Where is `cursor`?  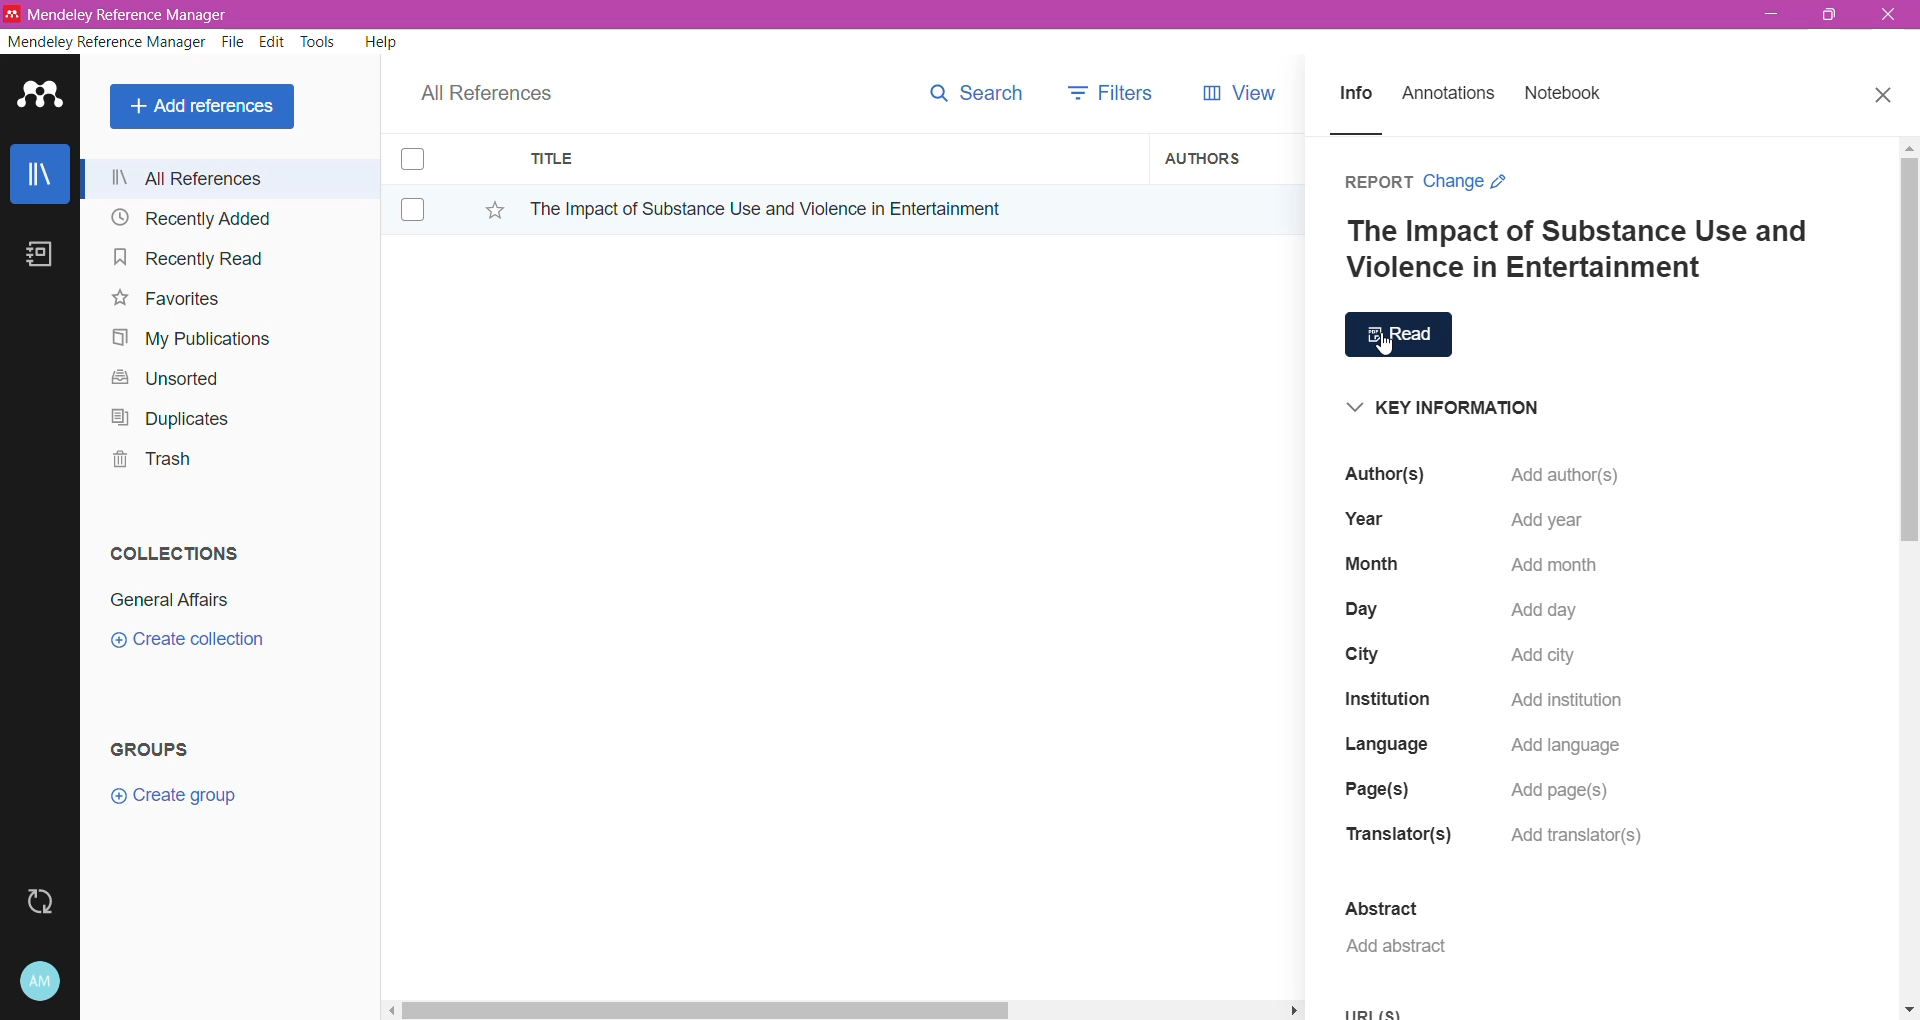 cursor is located at coordinates (1384, 348).